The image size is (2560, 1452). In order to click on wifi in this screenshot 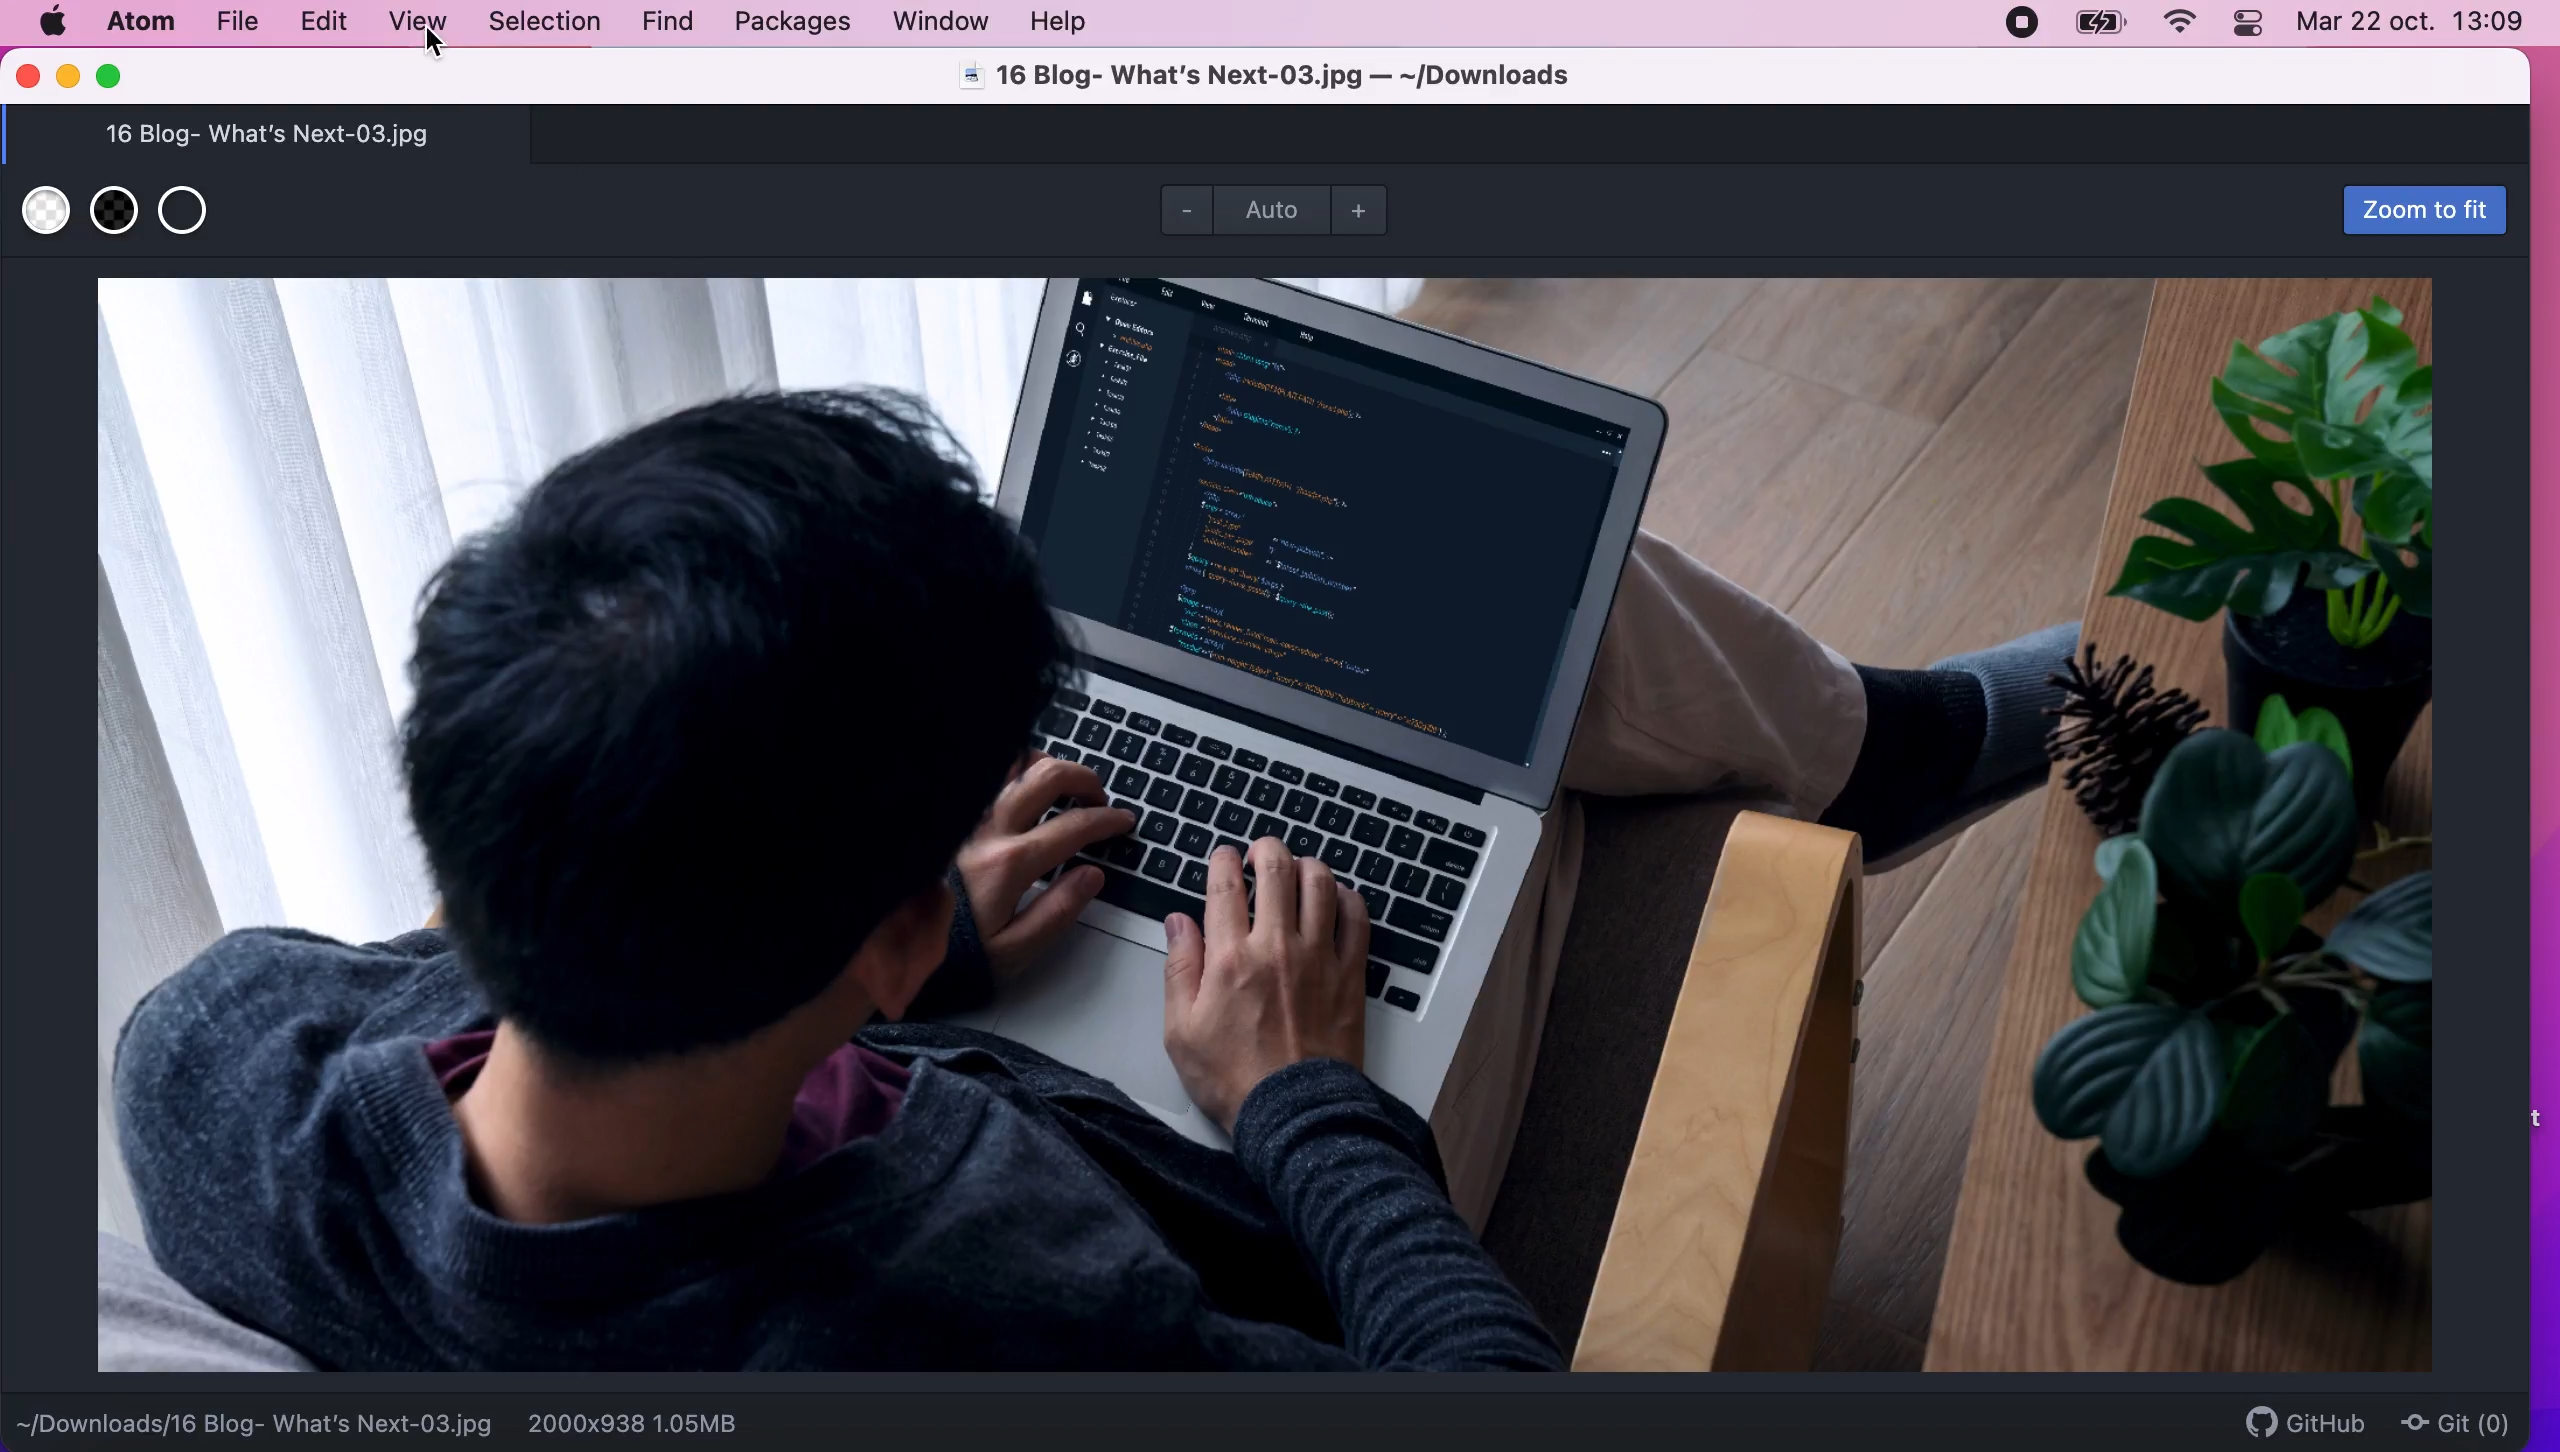, I will do `click(2178, 25)`.